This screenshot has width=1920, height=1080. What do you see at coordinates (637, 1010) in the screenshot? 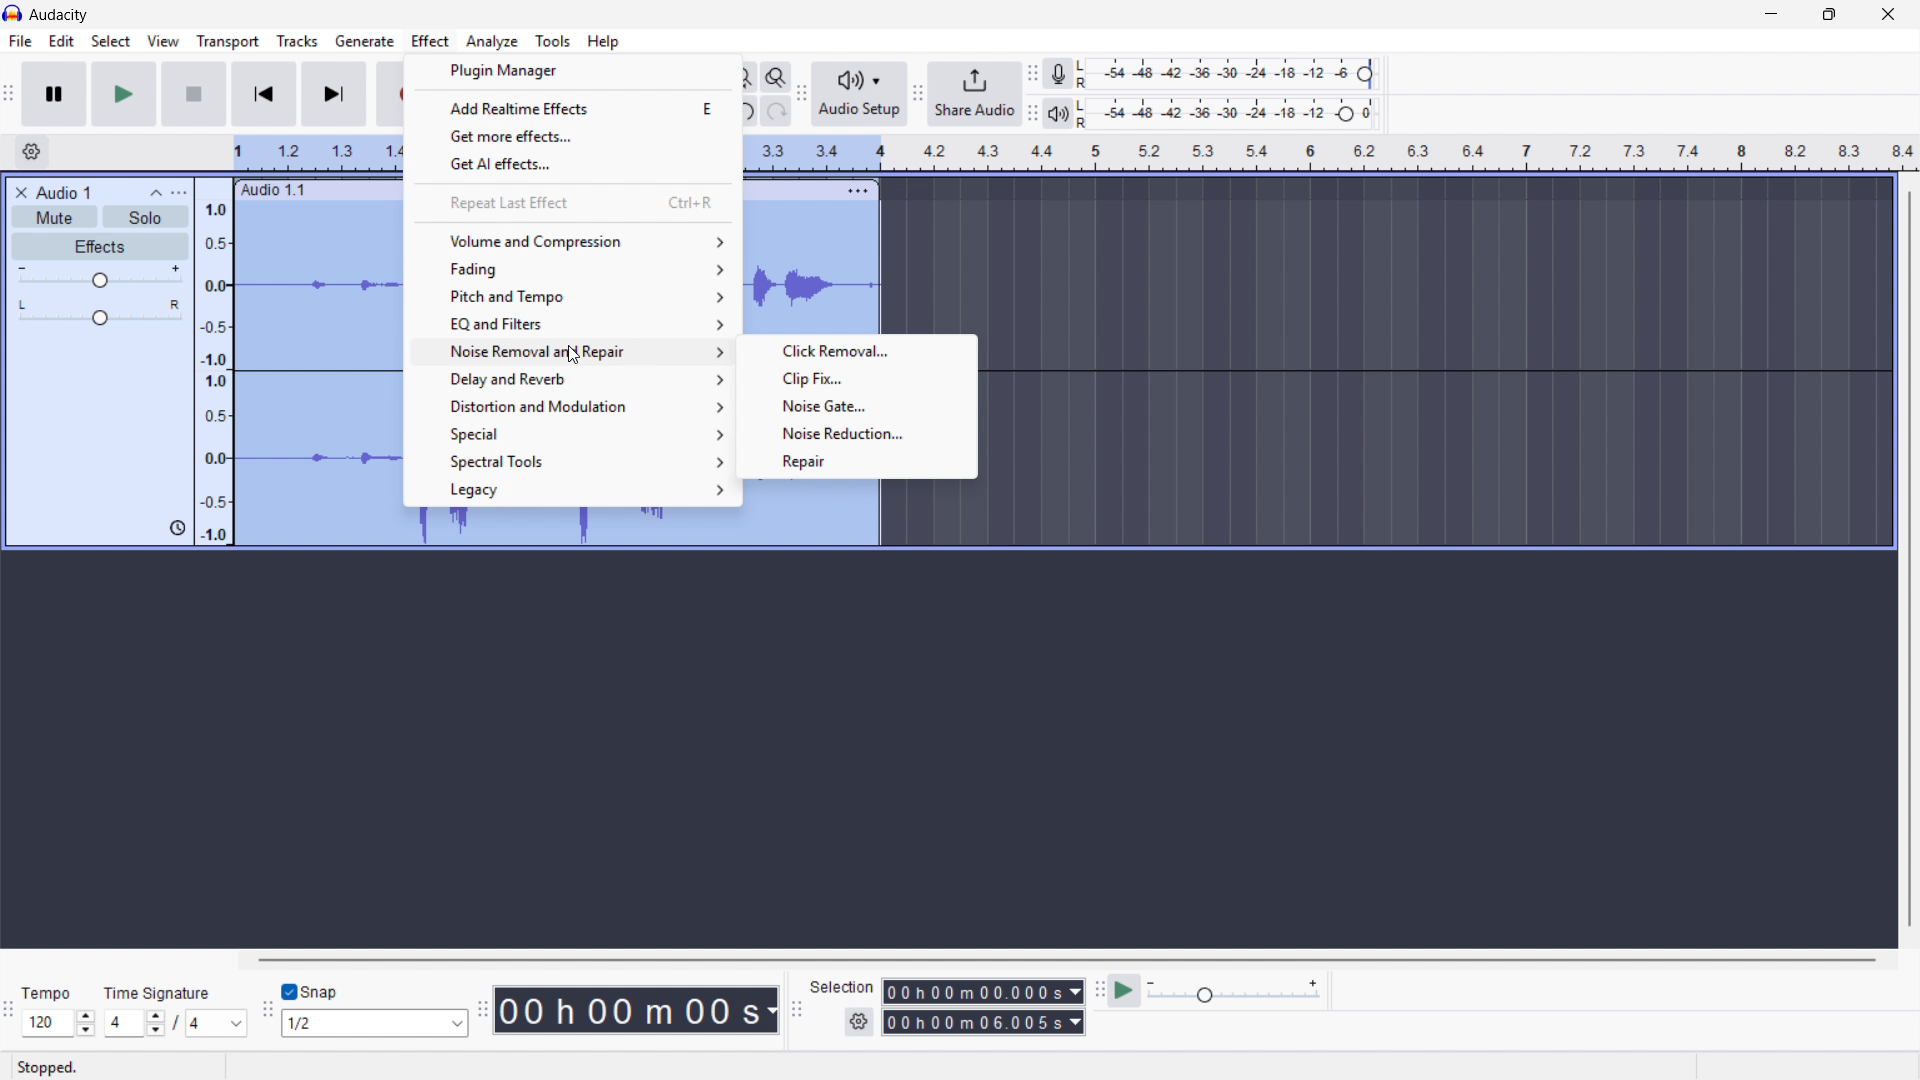
I see `Timestamp` at bounding box center [637, 1010].